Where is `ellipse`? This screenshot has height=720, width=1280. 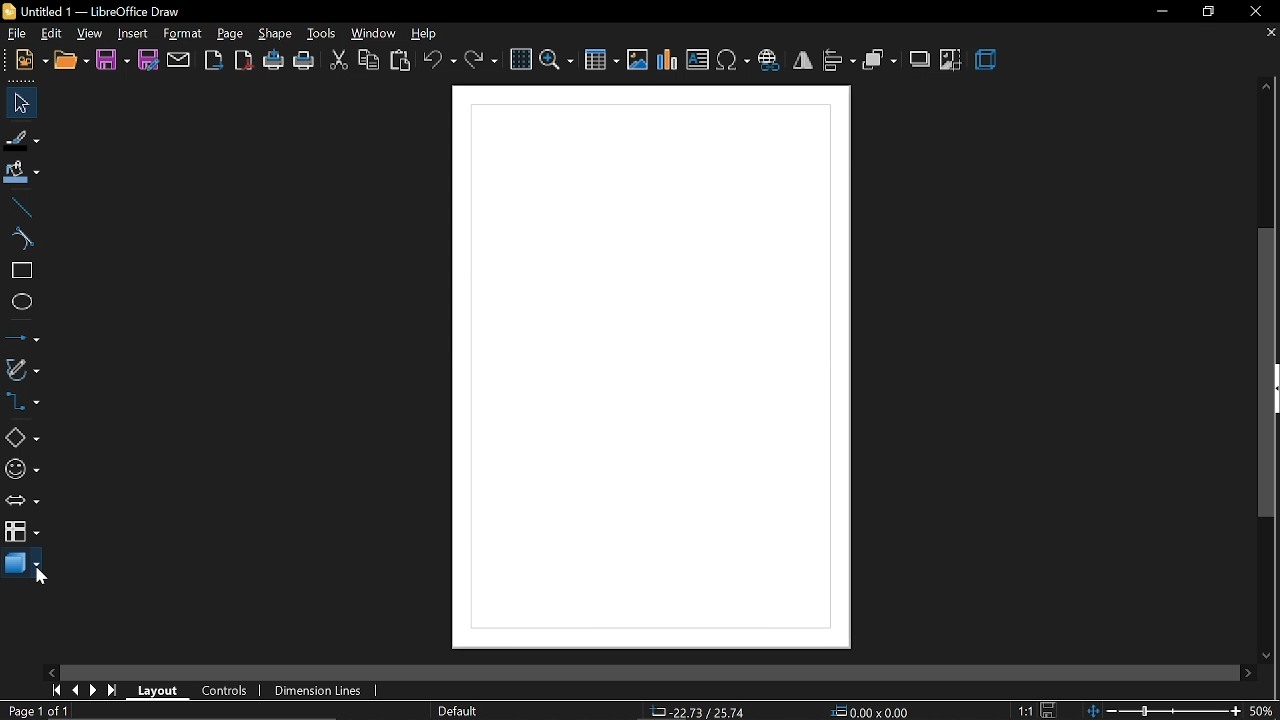 ellipse is located at coordinates (23, 304).